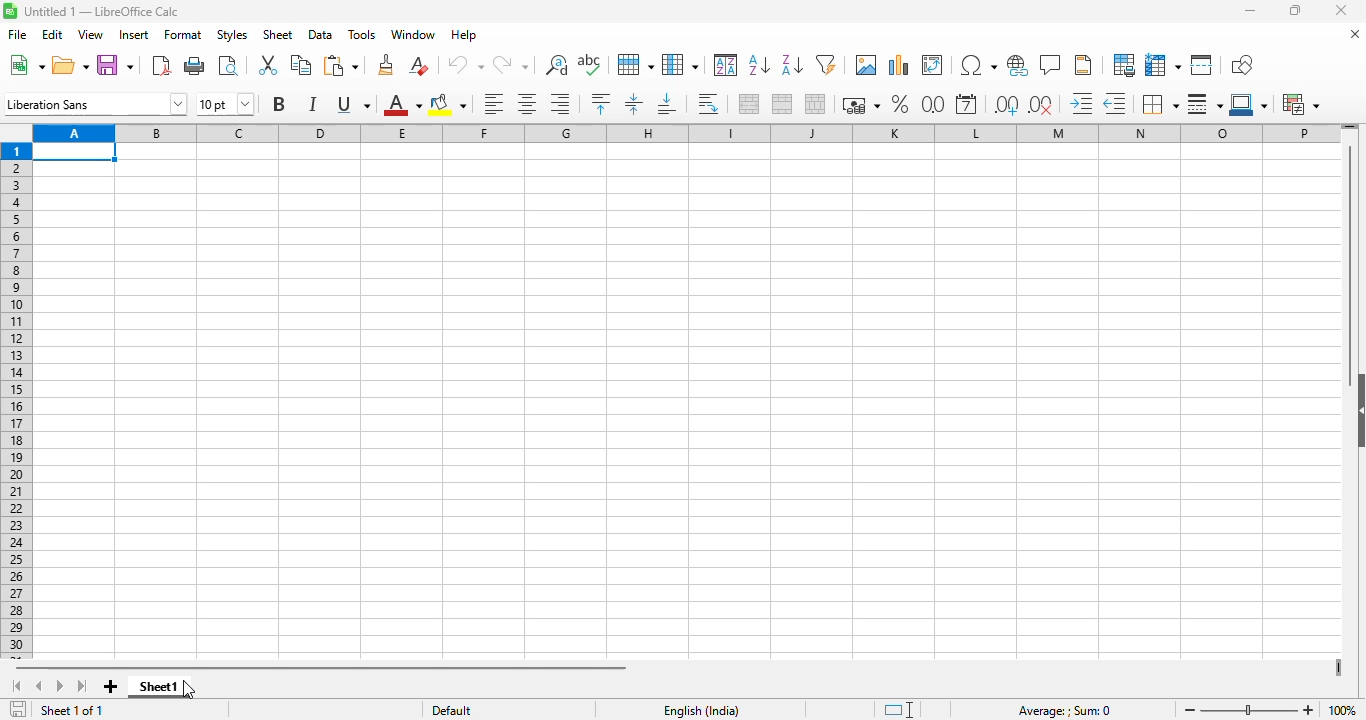  What do you see at coordinates (1205, 103) in the screenshot?
I see `border style` at bounding box center [1205, 103].